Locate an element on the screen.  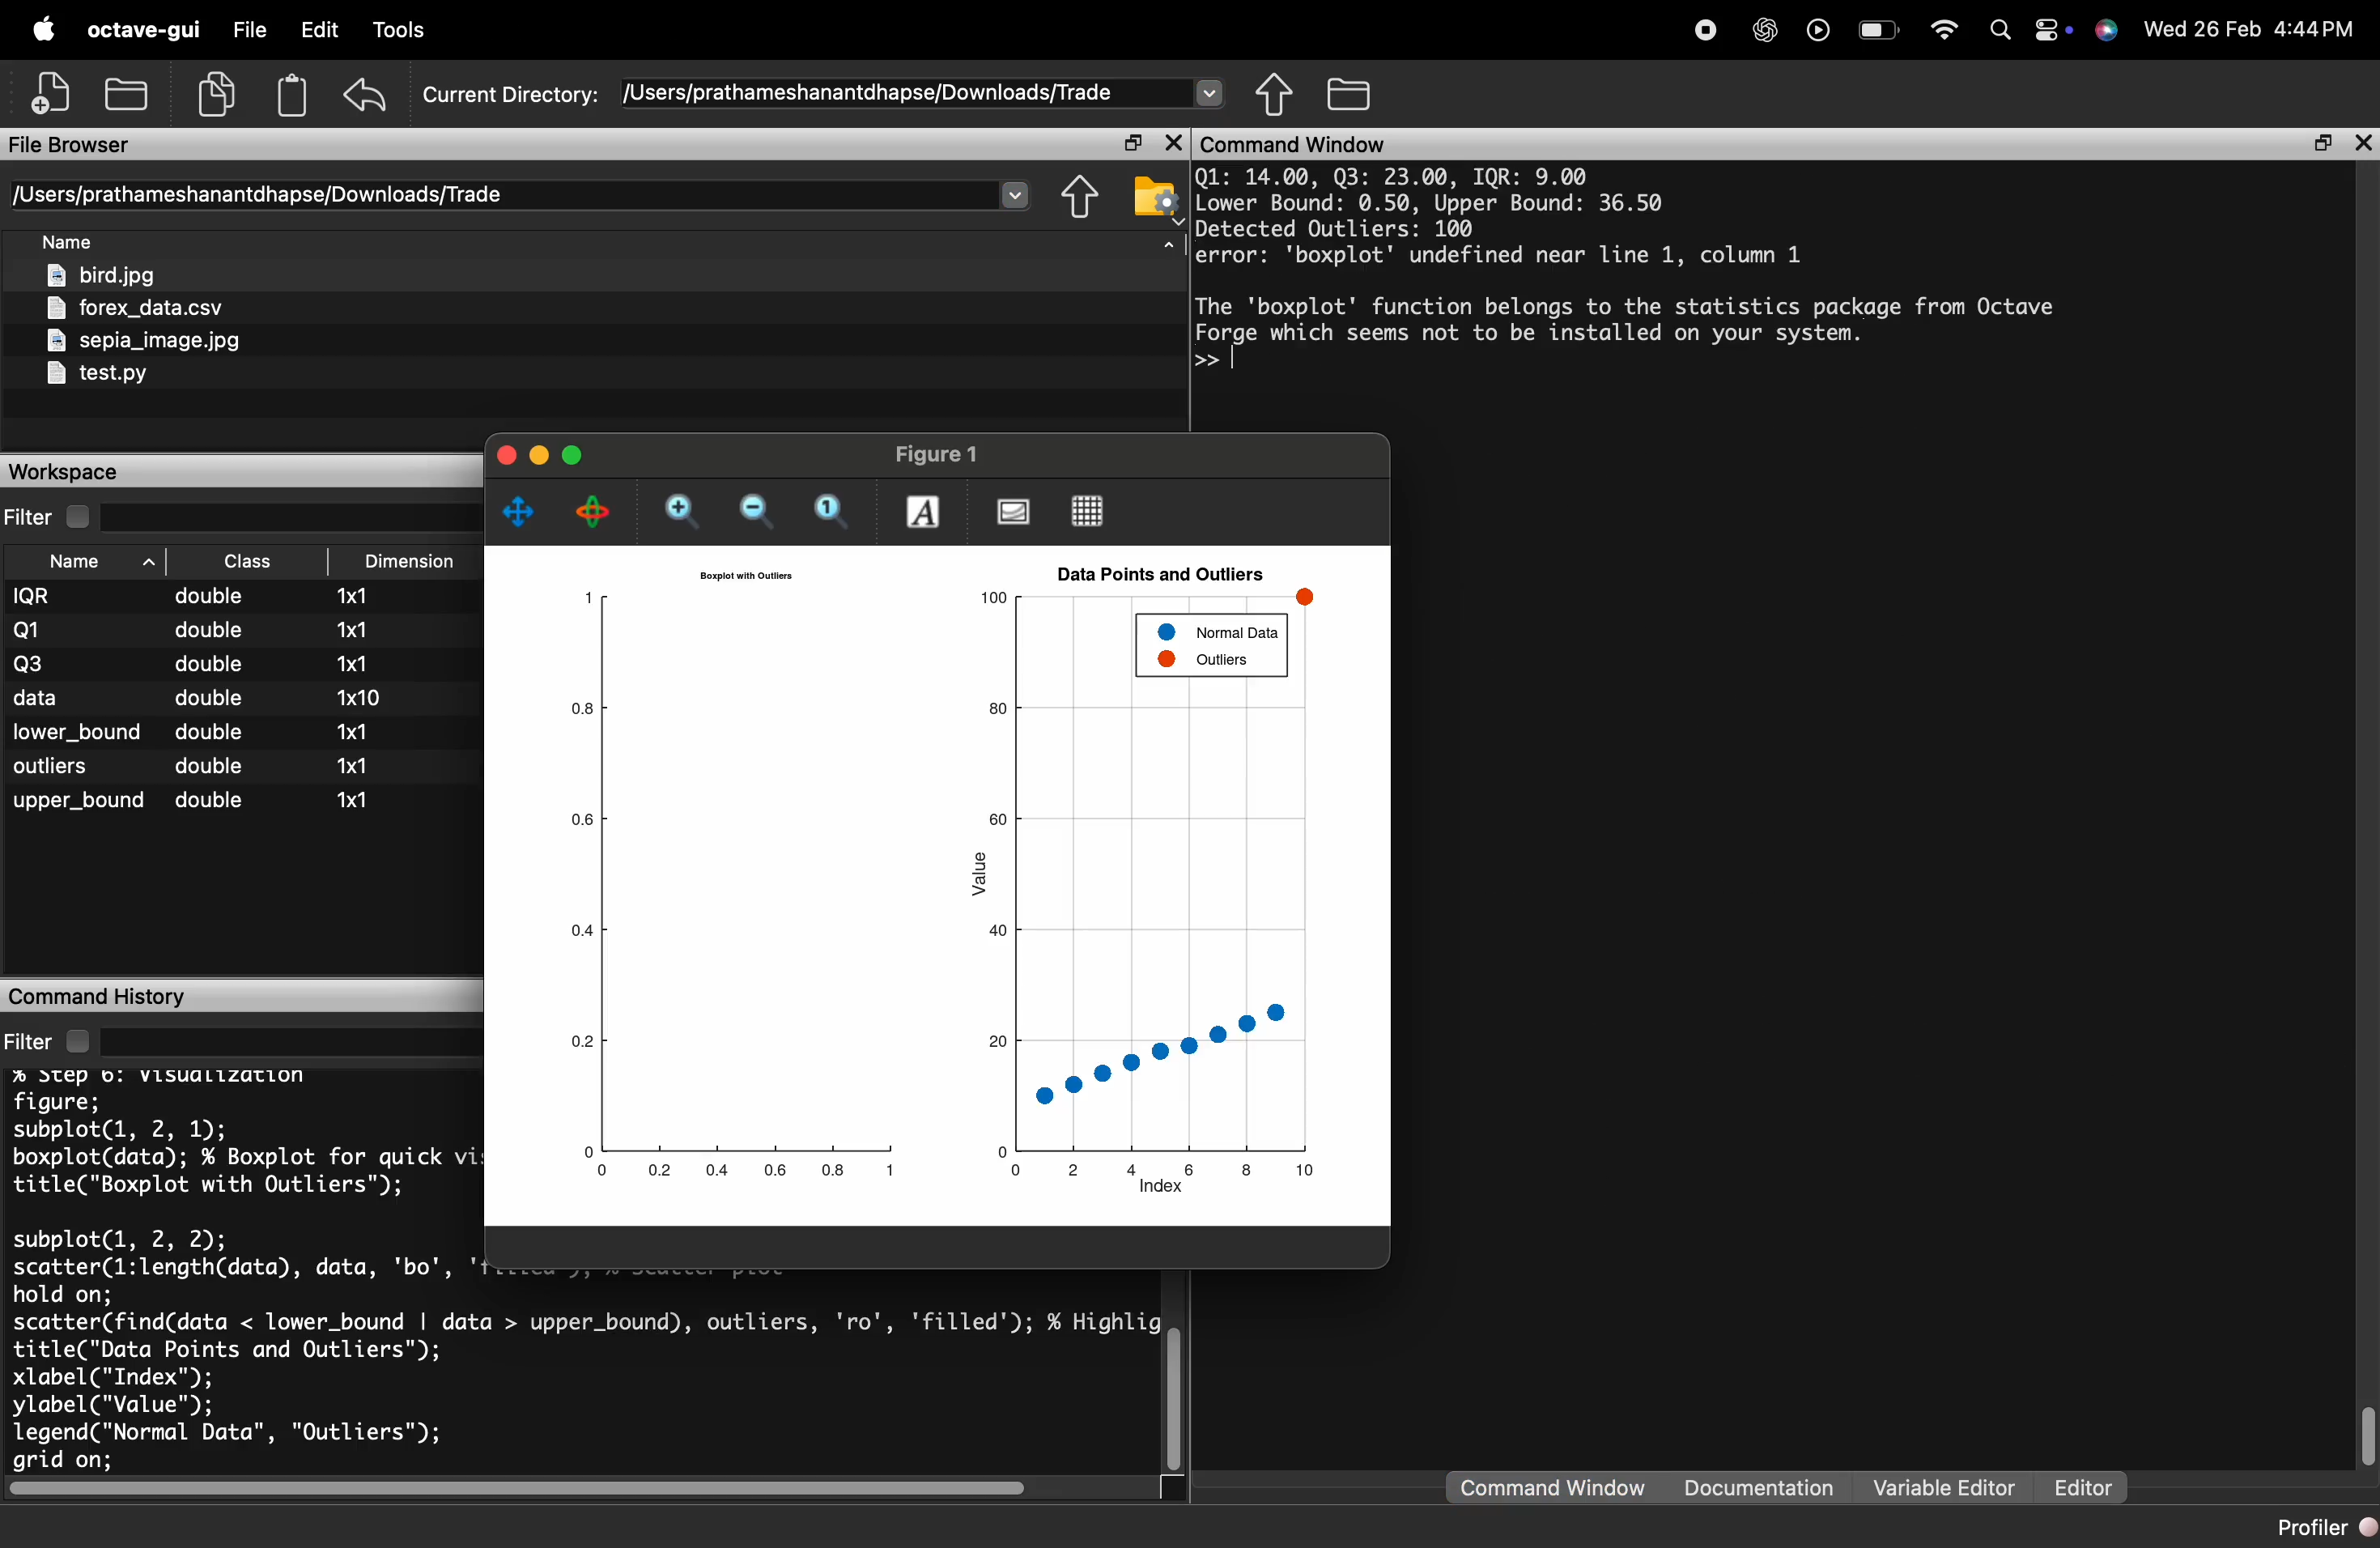
undo is located at coordinates (365, 96).